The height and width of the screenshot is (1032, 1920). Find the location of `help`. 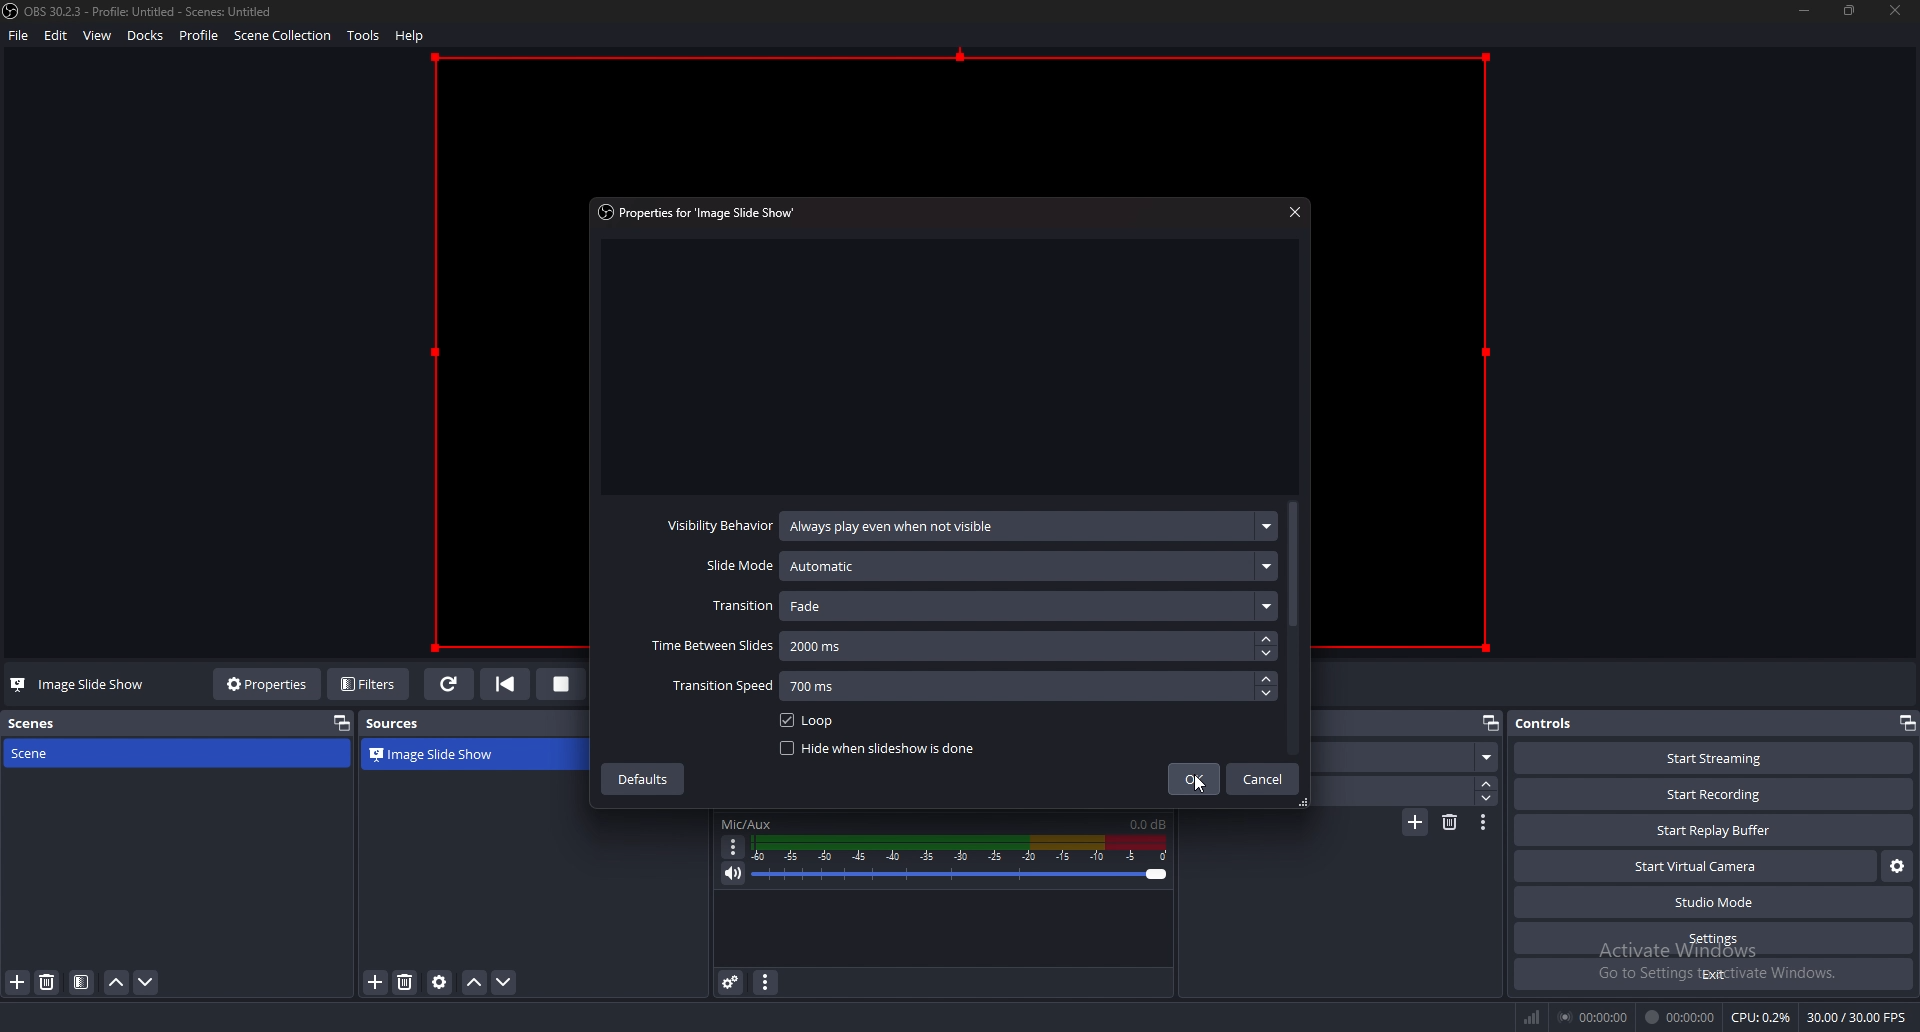

help is located at coordinates (412, 35).